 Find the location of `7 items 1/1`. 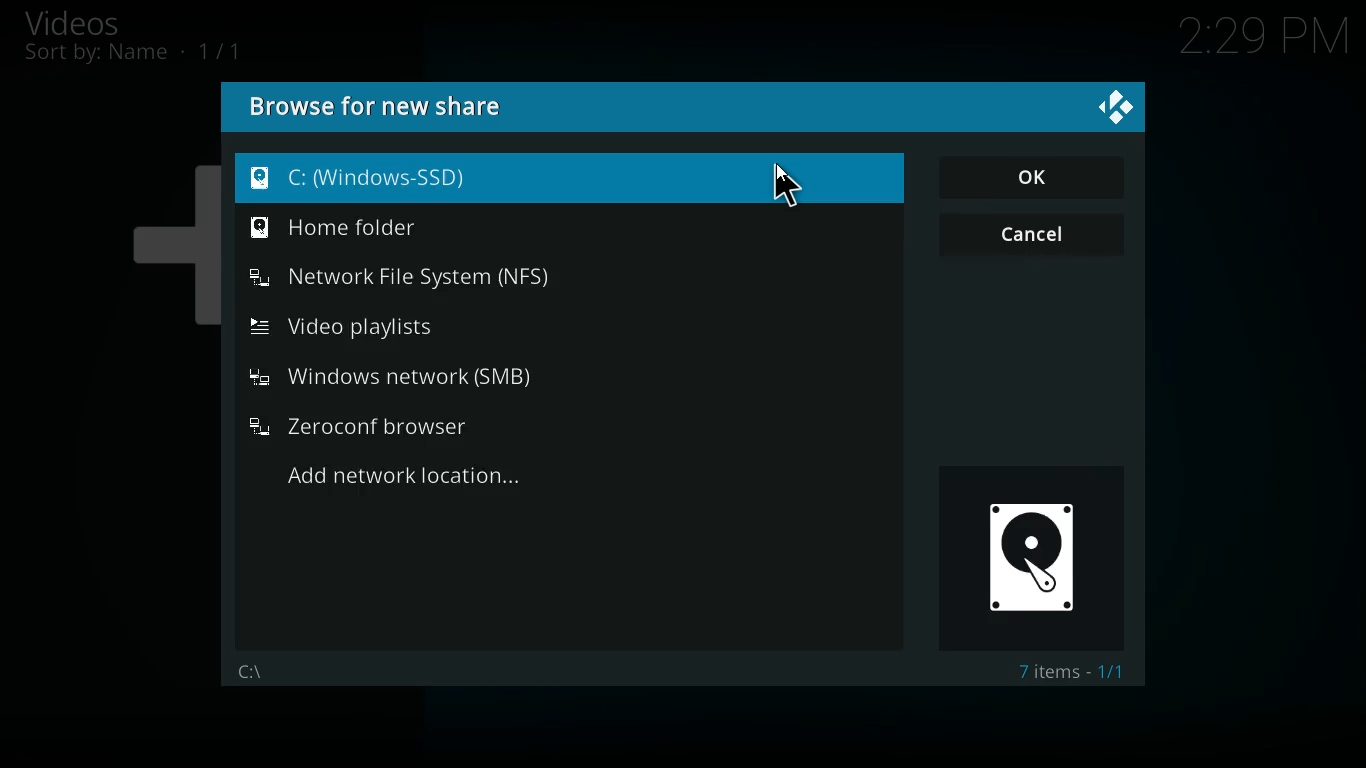

7 items 1/1 is located at coordinates (1076, 673).